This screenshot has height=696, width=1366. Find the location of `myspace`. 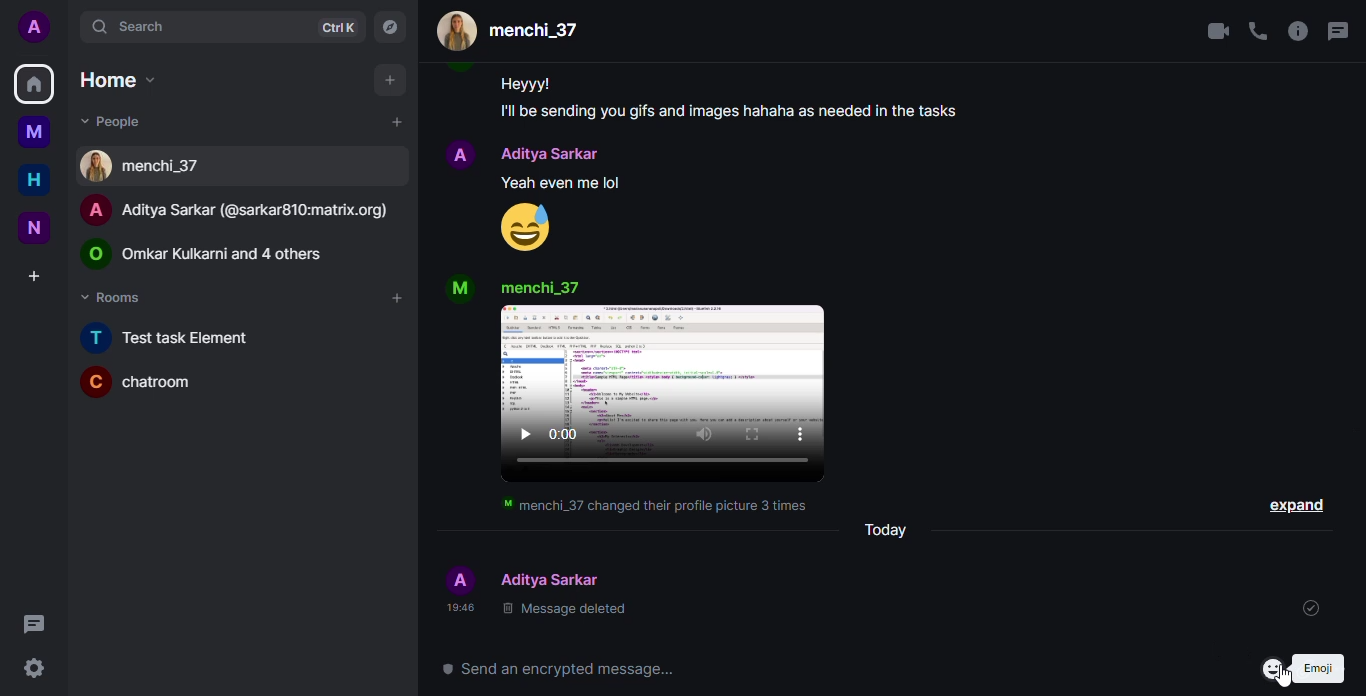

myspace is located at coordinates (37, 132).